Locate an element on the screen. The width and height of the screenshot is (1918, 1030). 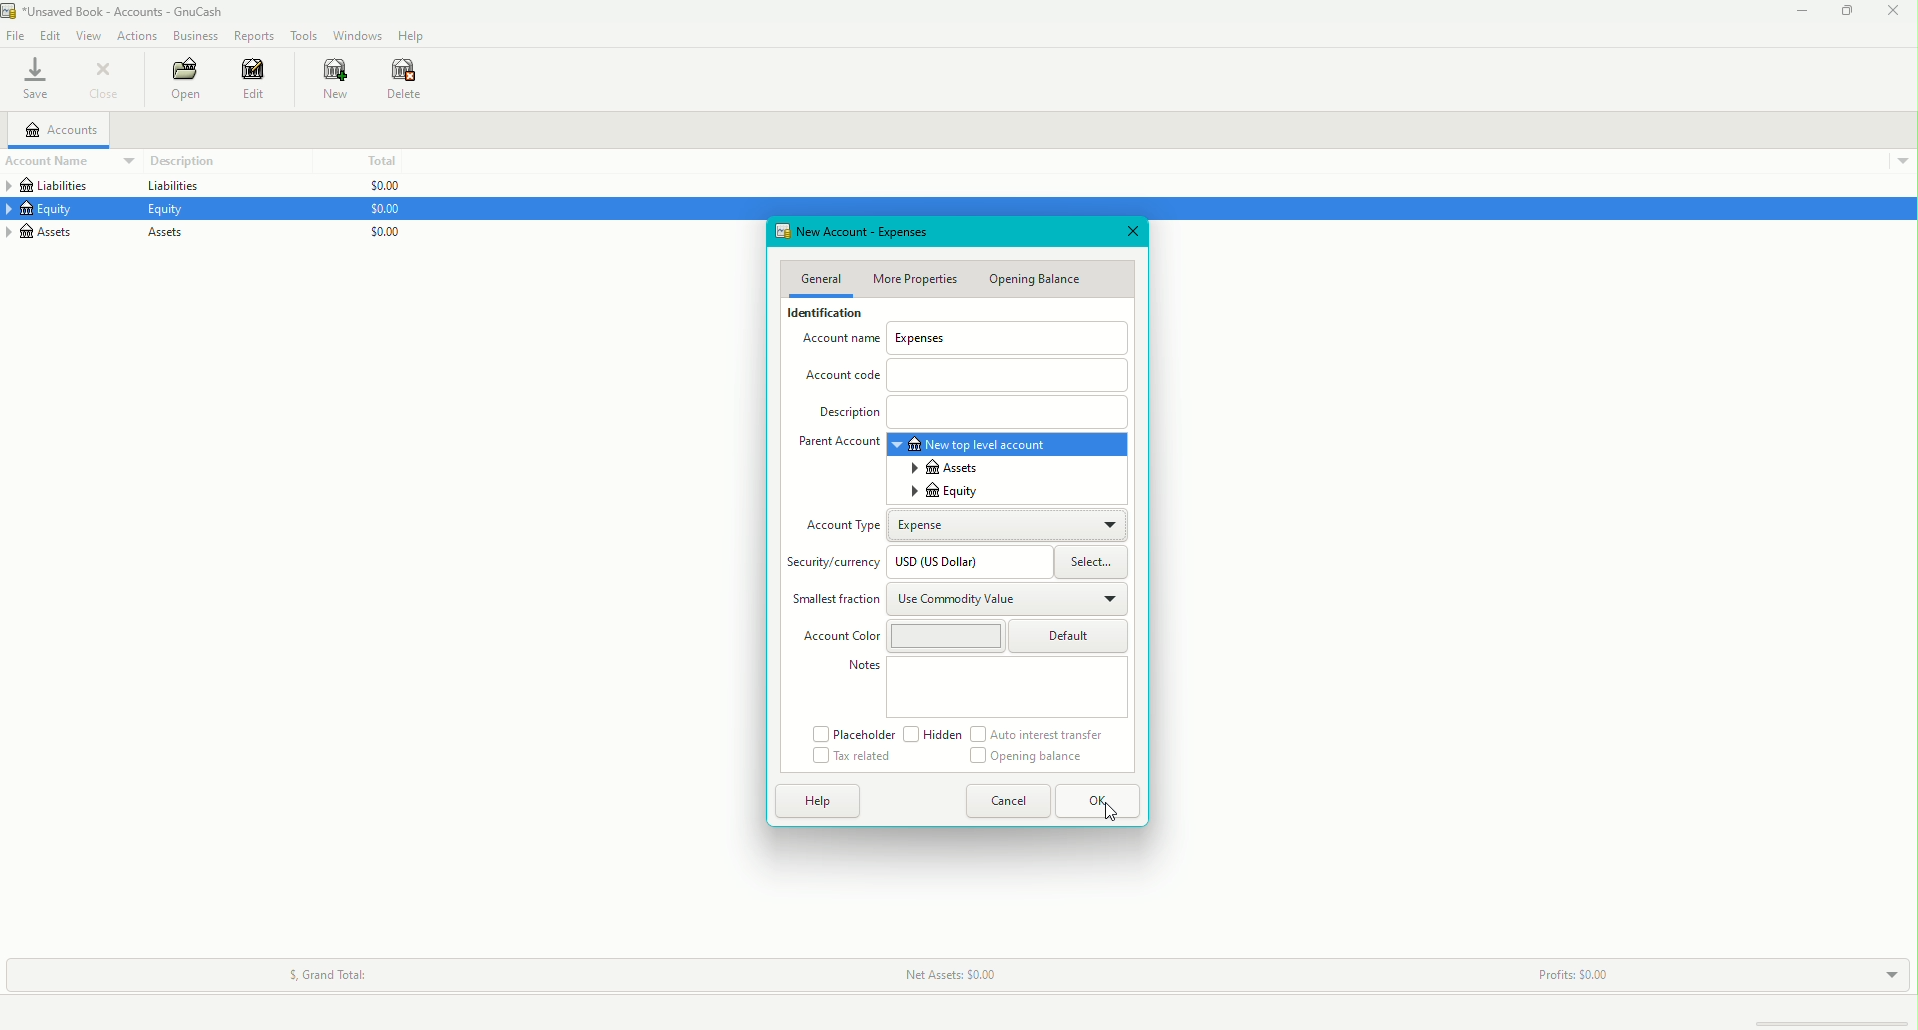
Equity is located at coordinates (1006, 524).